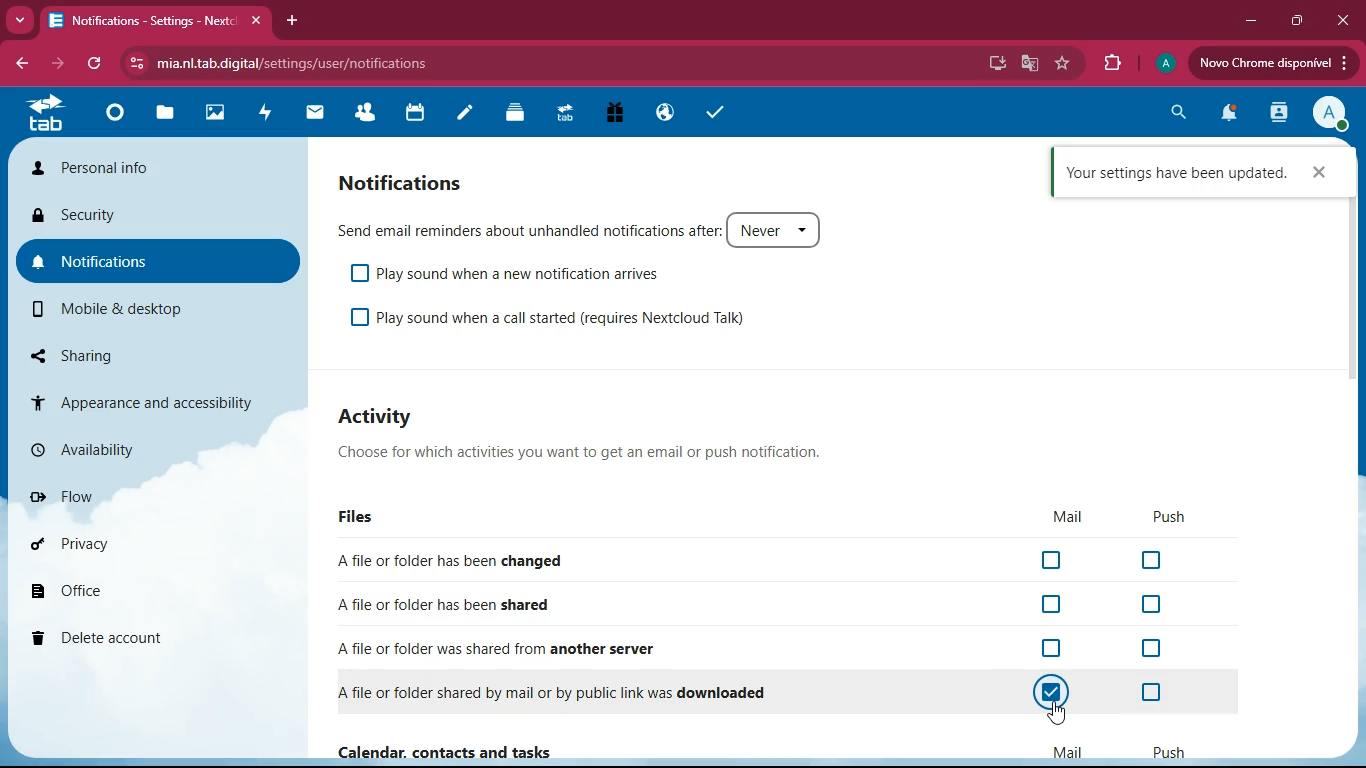  What do you see at coordinates (1173, 113) in the screenshot?
I see `search` at bounding box center [1173, 113].